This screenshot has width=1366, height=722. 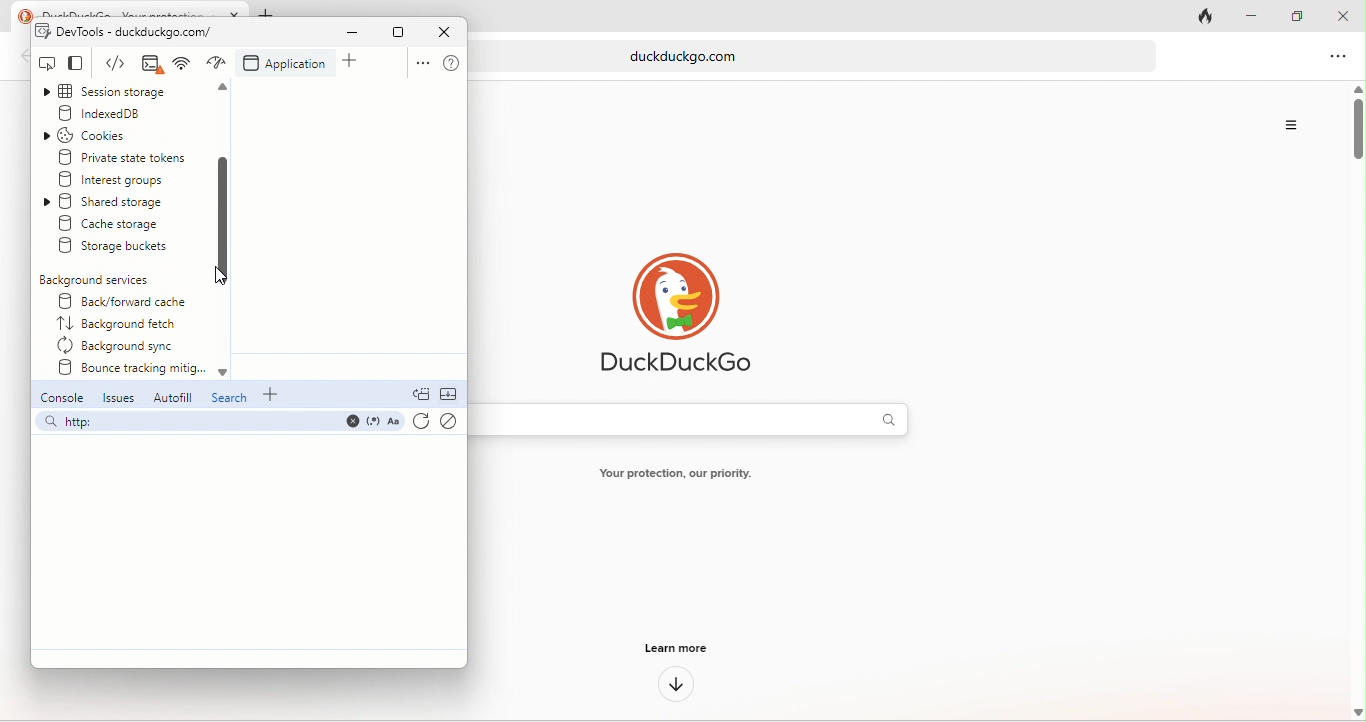 What do you see at coordinates (1340, 58) in the screenshot?
I see `option` at bounding box center [1340, 58].